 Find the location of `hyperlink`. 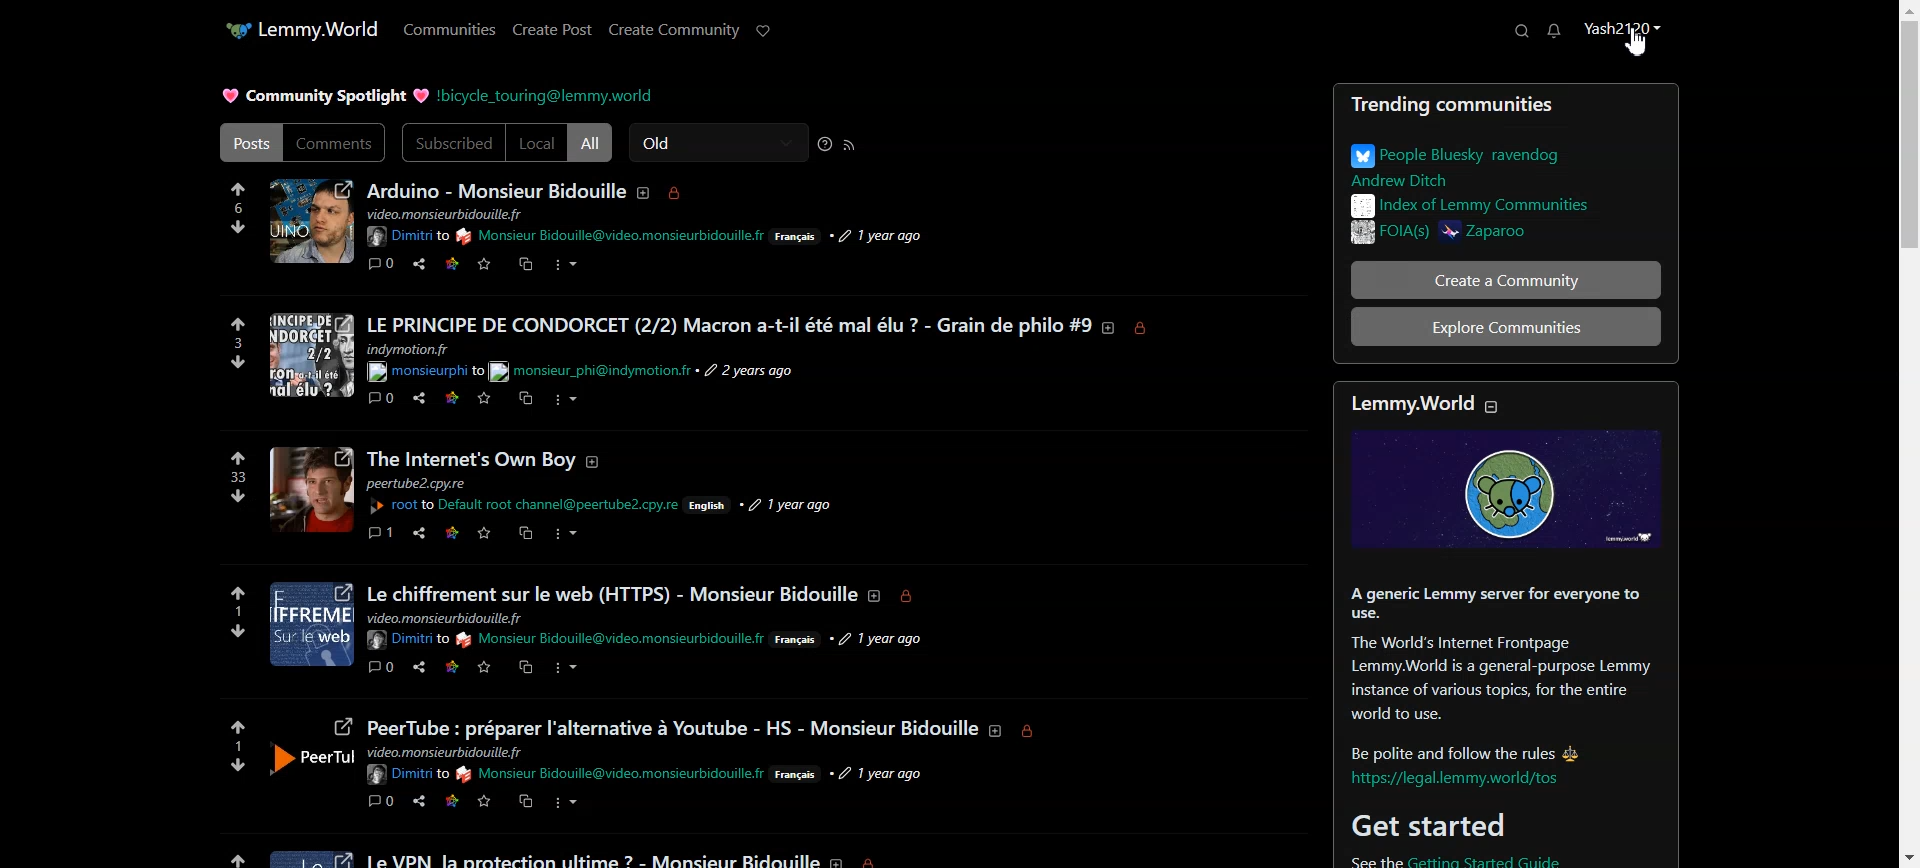

hyperlink is located at coordinates (1505, 857).